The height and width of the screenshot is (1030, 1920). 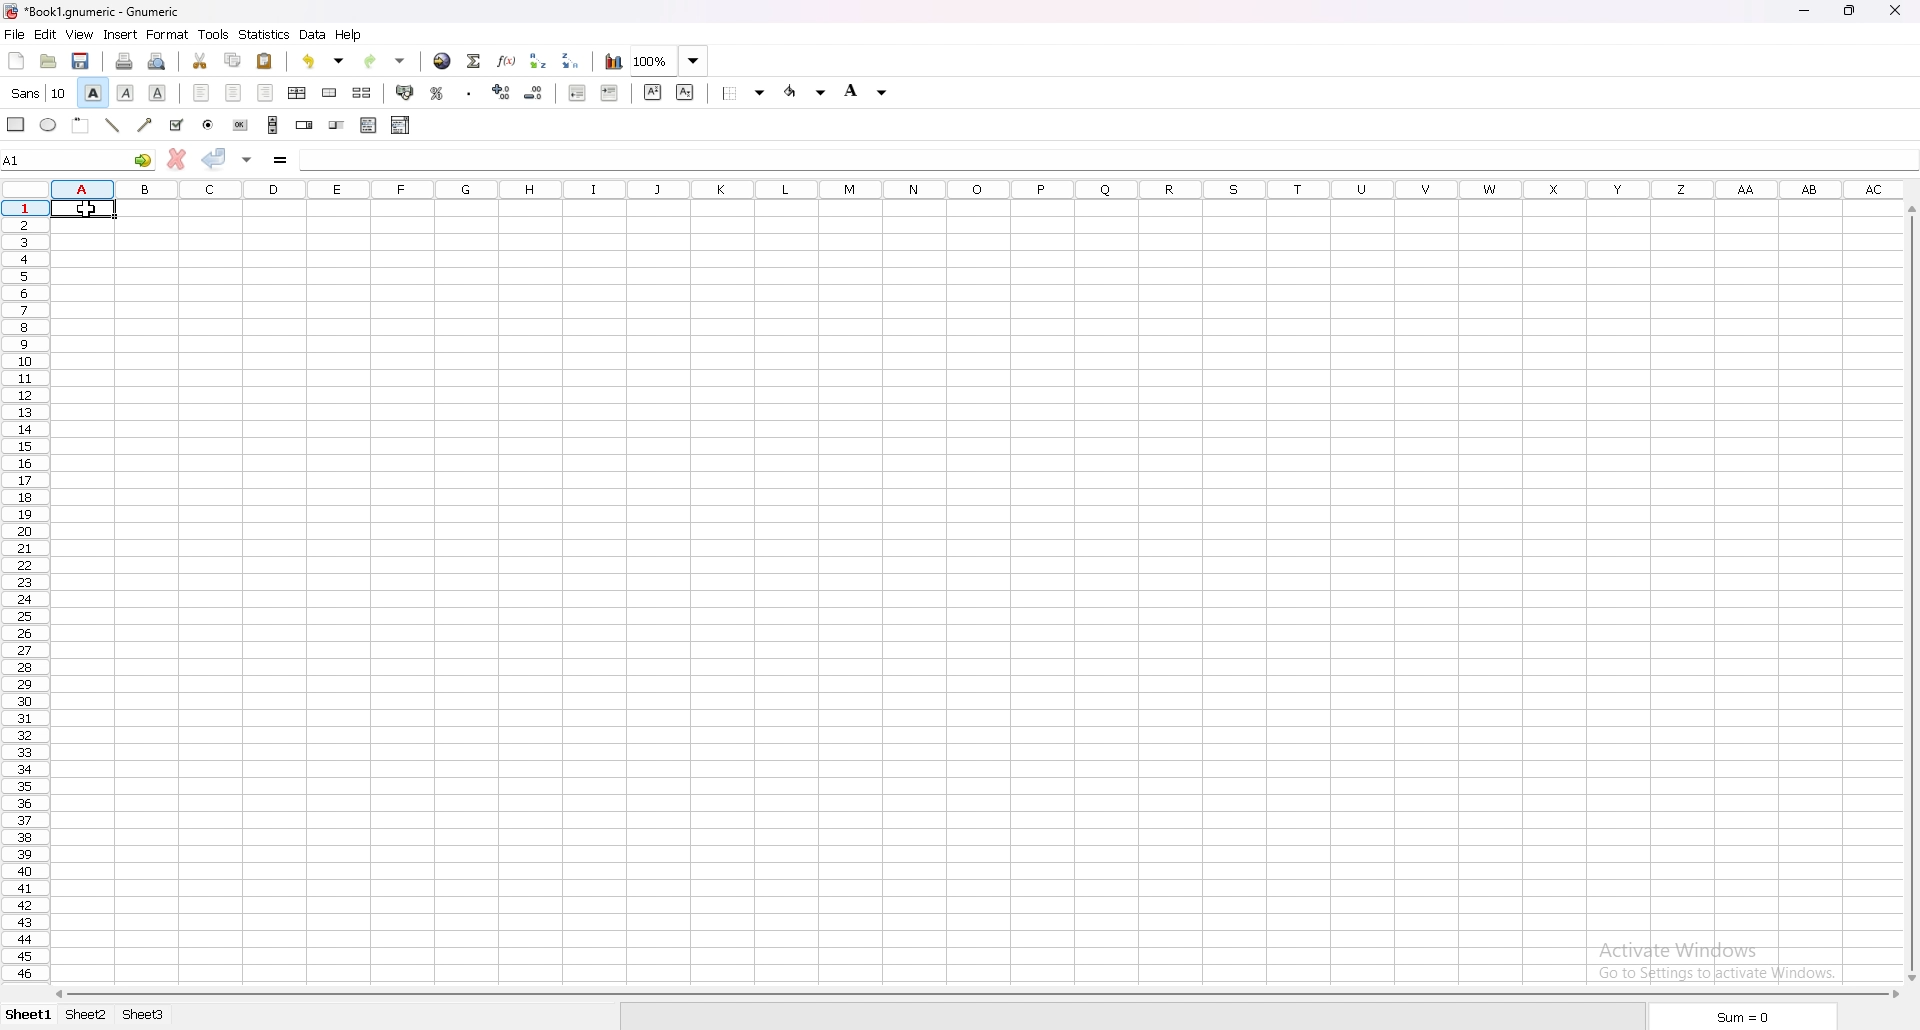 I want to click on accept change, so click(x=215, y=159).